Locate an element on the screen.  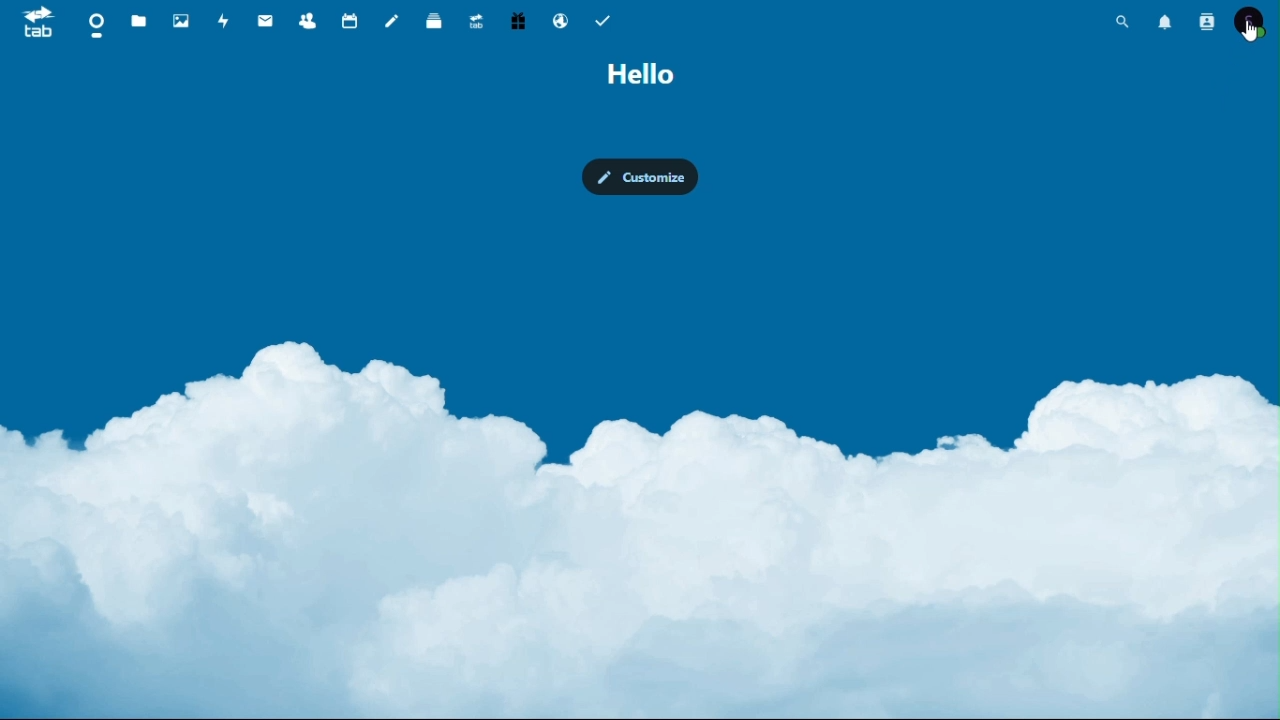
Search is located at coordinates (1121, 24).